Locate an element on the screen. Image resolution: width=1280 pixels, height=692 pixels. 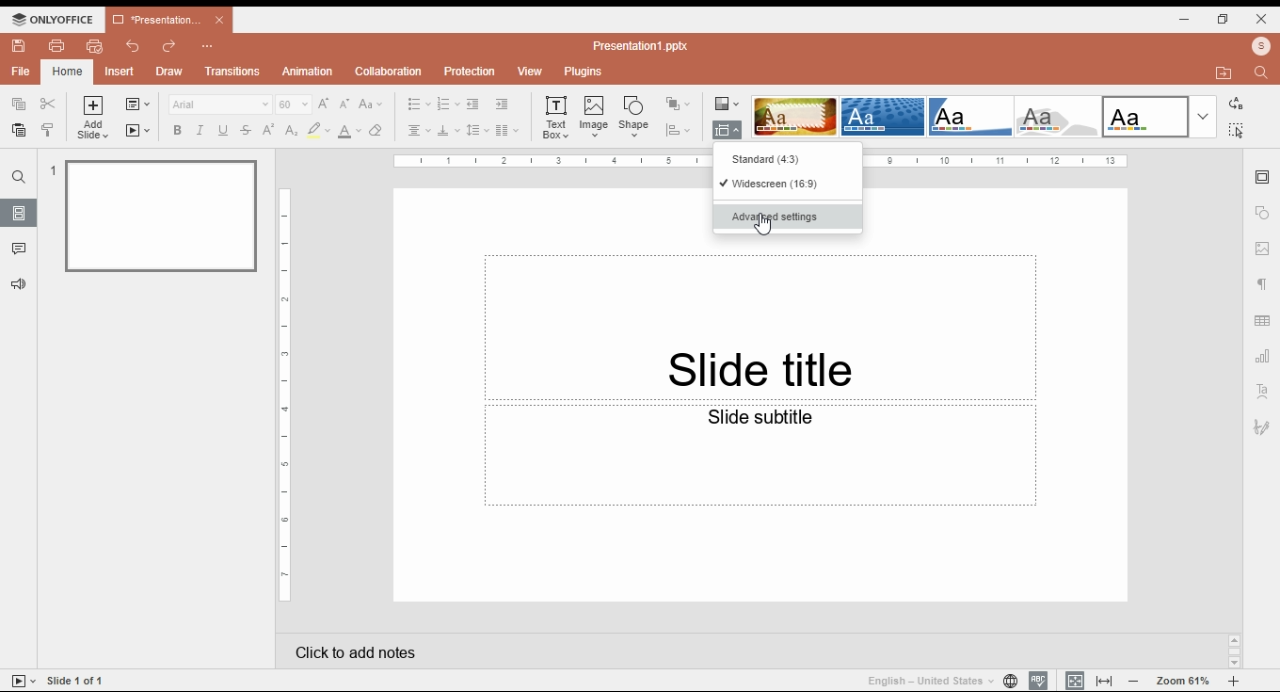
vertical alignment is located at coordinates (448, 133).